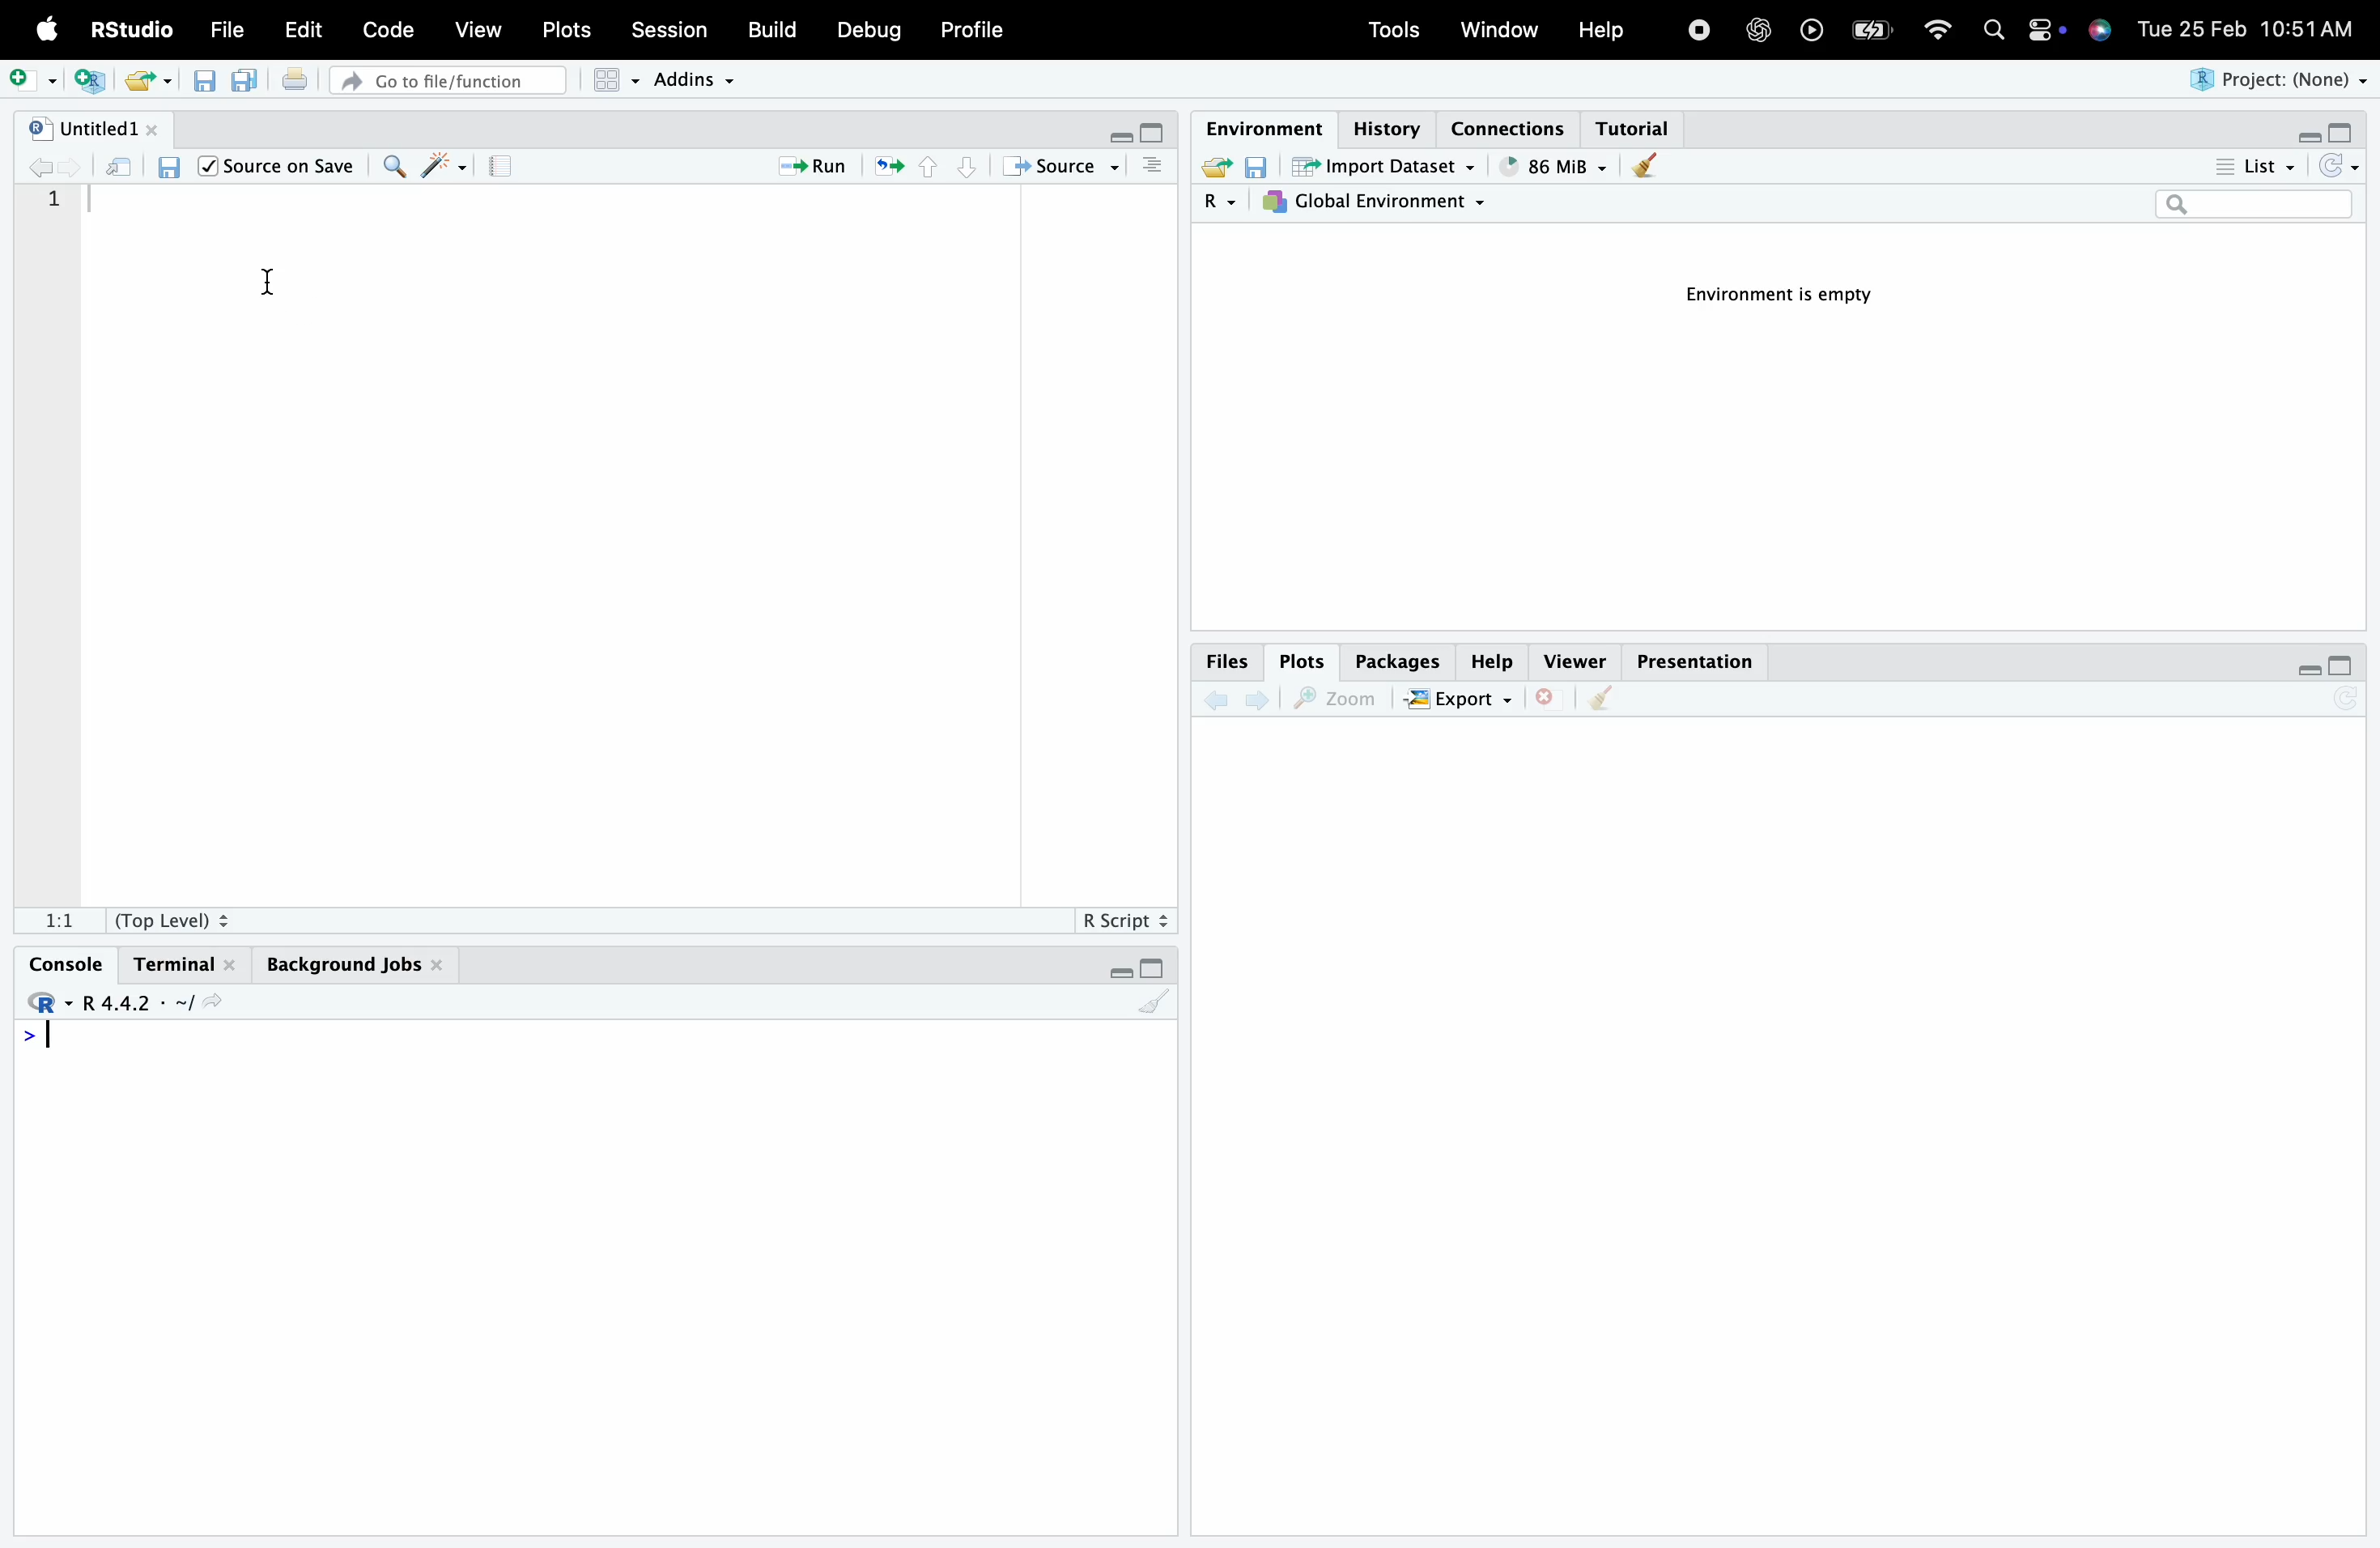  What do you see at coordinates (250, 90) in the screenshot?
I see `save multiple scripts` at bounding box center [250, 90].